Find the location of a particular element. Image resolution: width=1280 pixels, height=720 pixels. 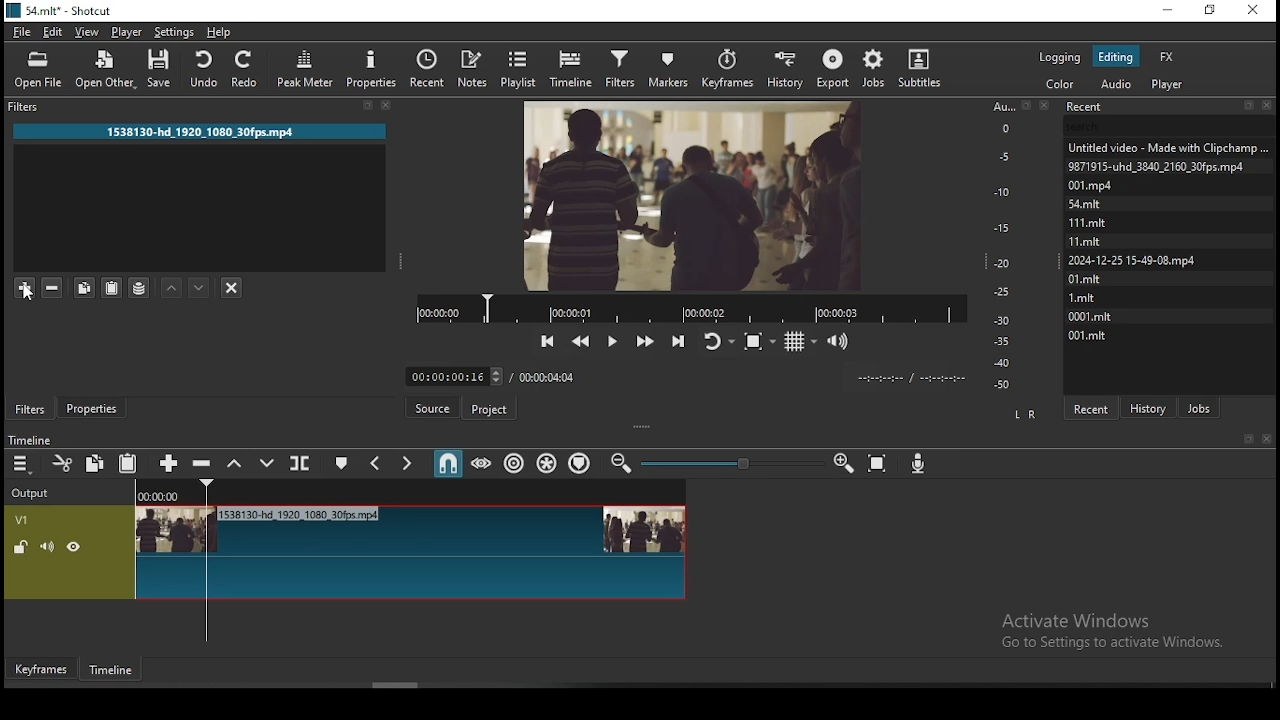

remove selected filter is located at coordinates (54, 285).